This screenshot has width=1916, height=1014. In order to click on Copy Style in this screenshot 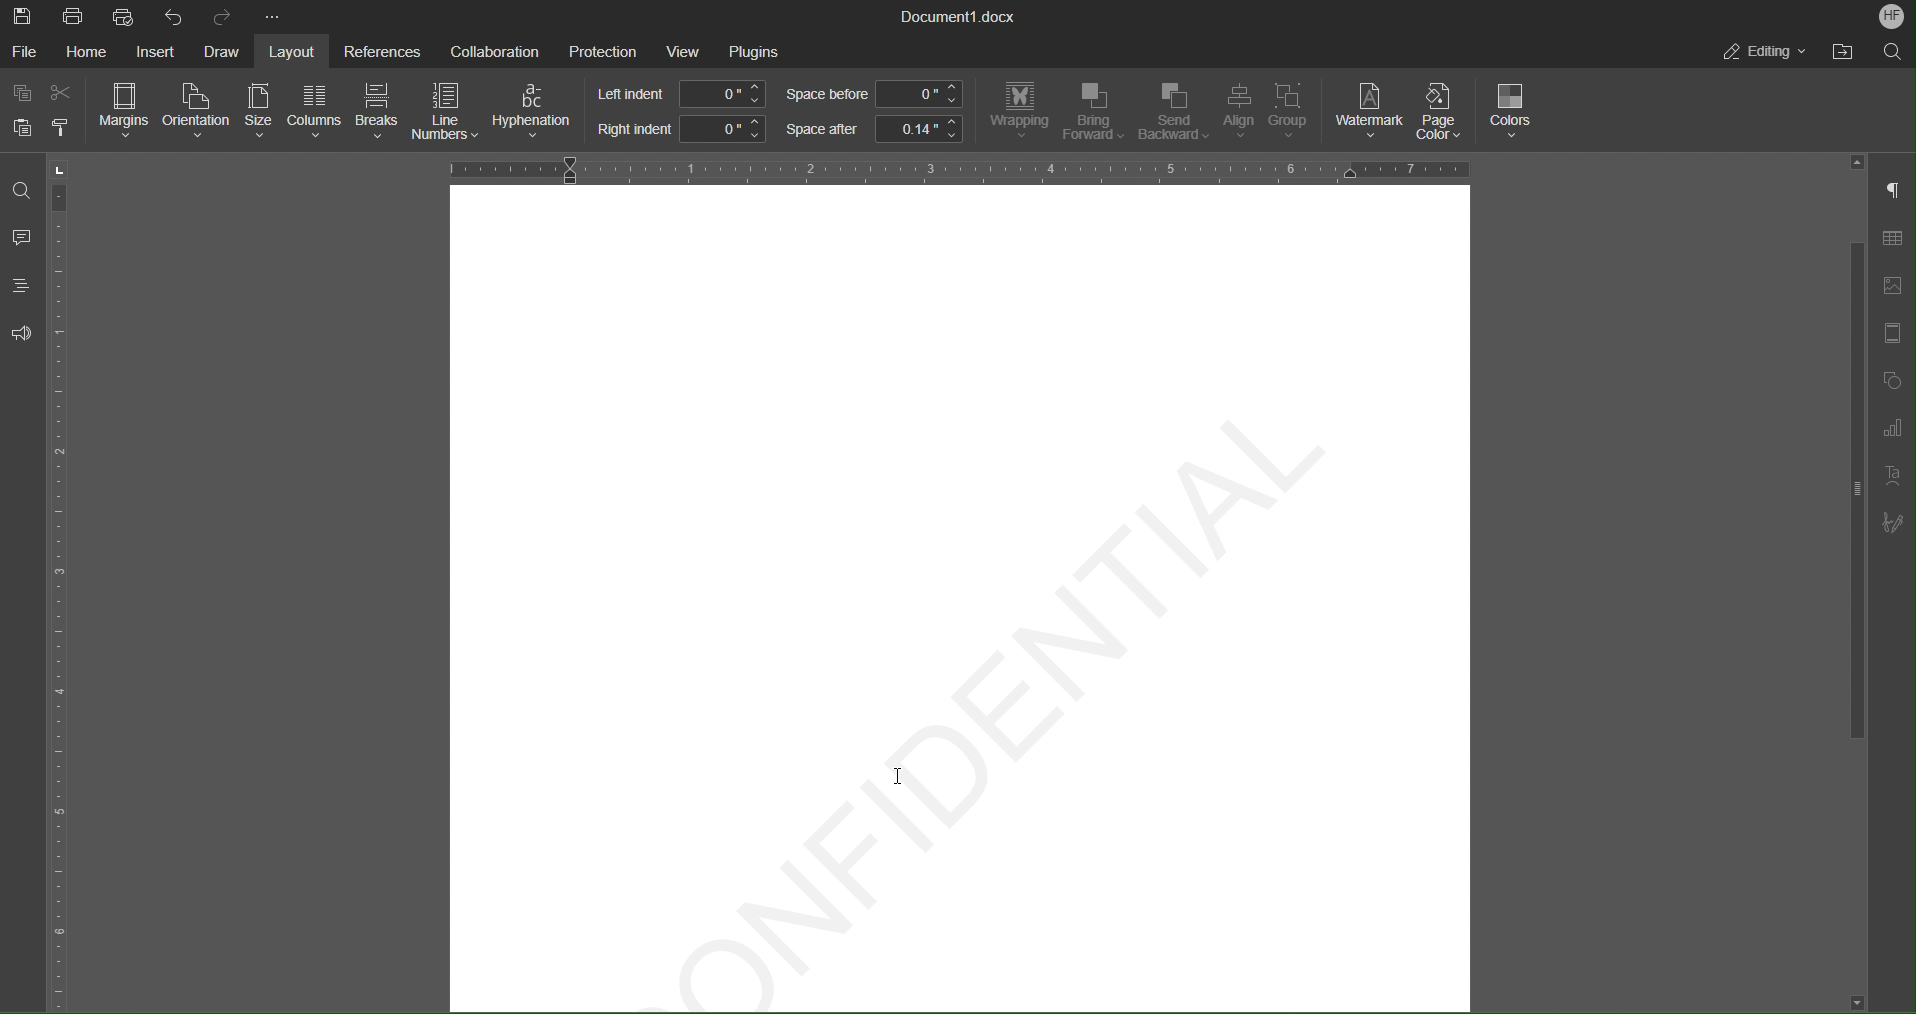, I will do `click(63, 128)`.